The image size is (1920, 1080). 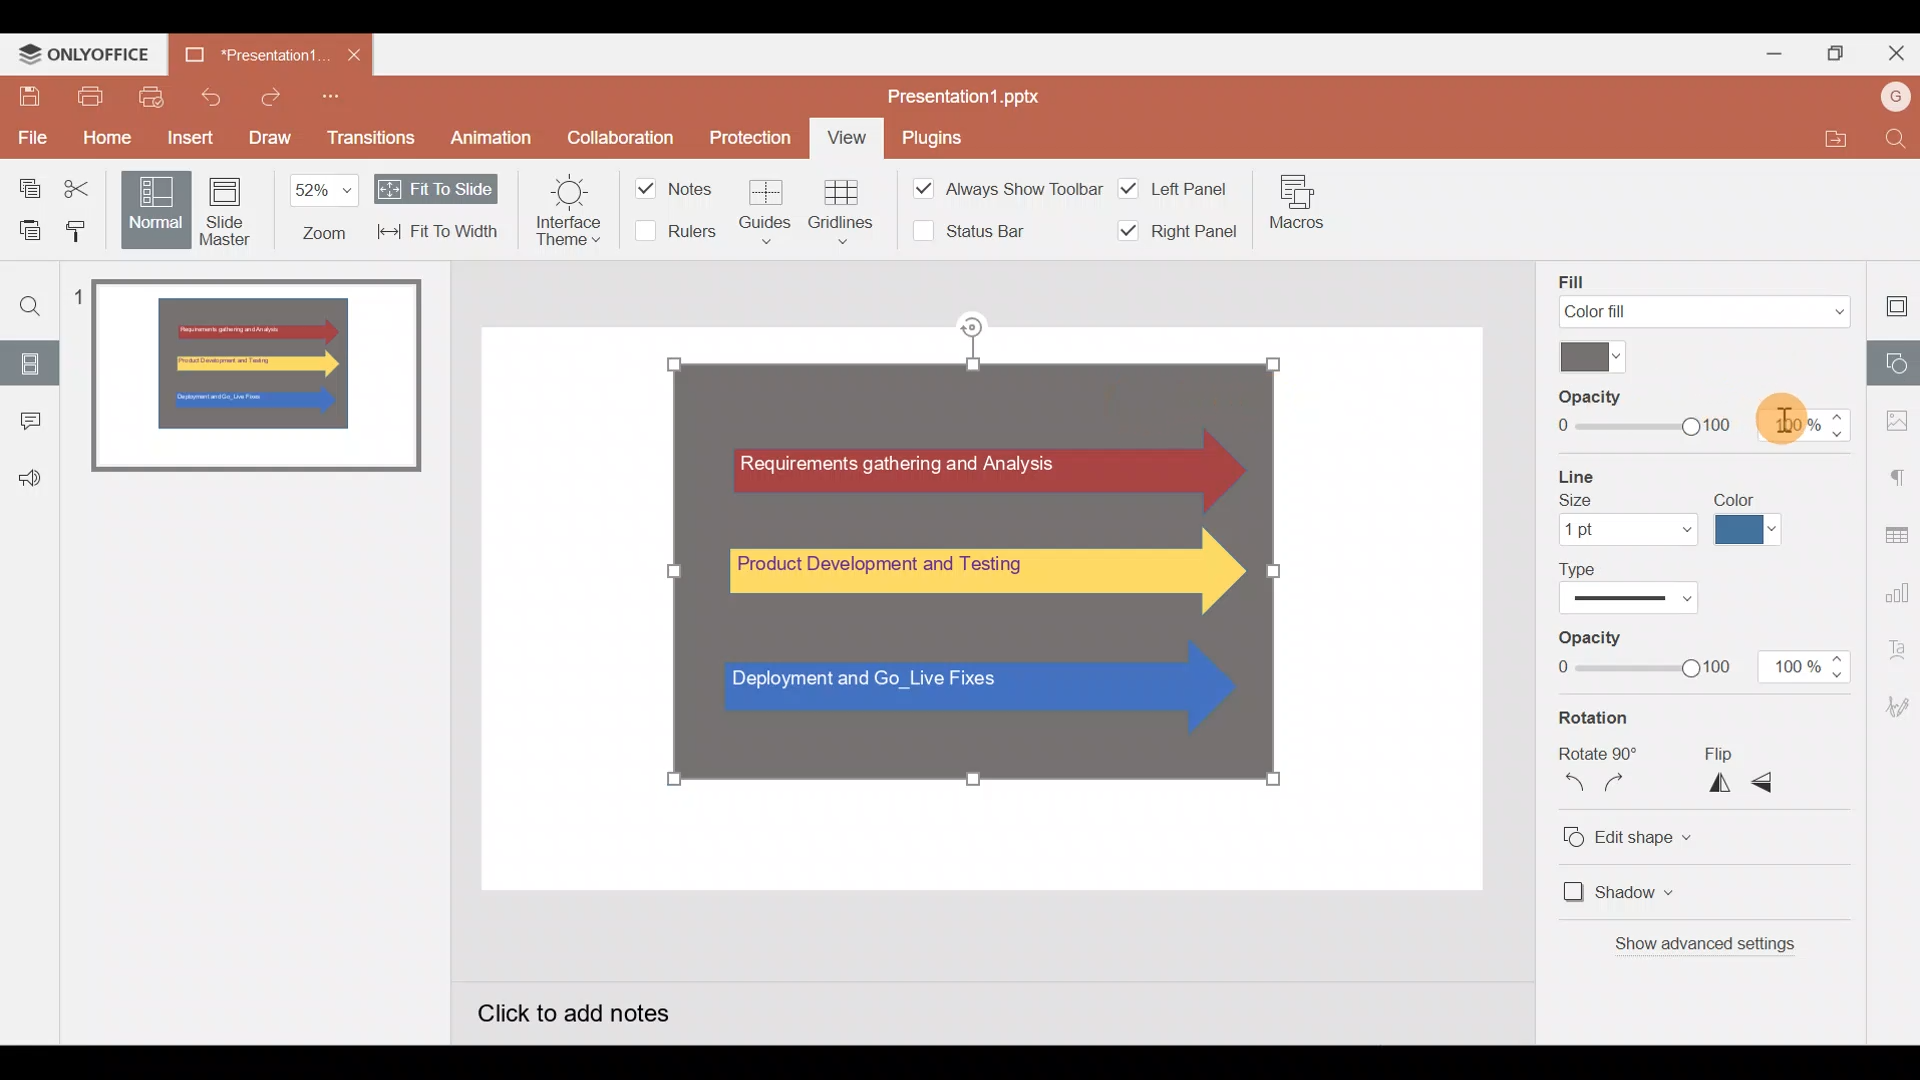 What do you see at coordinates (24, 93) in the screenshot?
I see `Save` at bounding box center [24, 93].